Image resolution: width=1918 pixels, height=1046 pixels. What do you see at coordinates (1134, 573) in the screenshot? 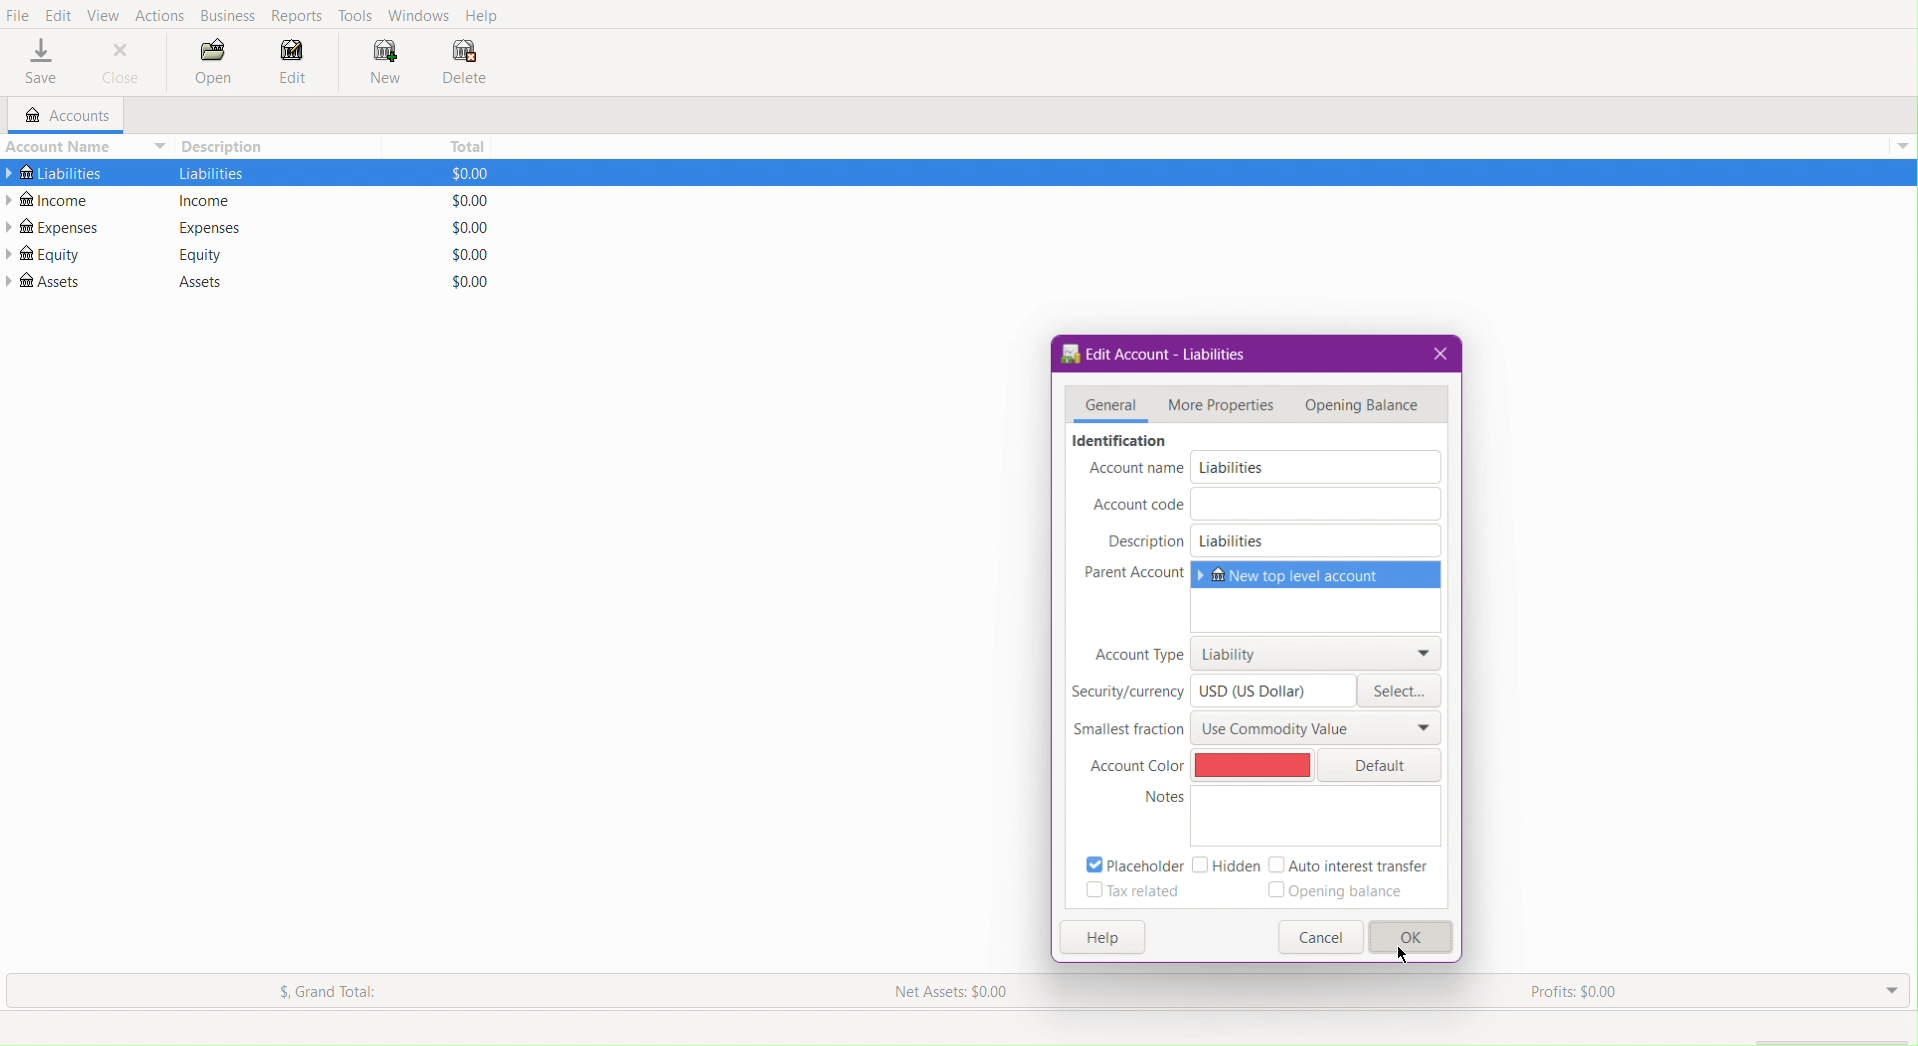
I see `Parent Account` at bounding box center [1134, 573].